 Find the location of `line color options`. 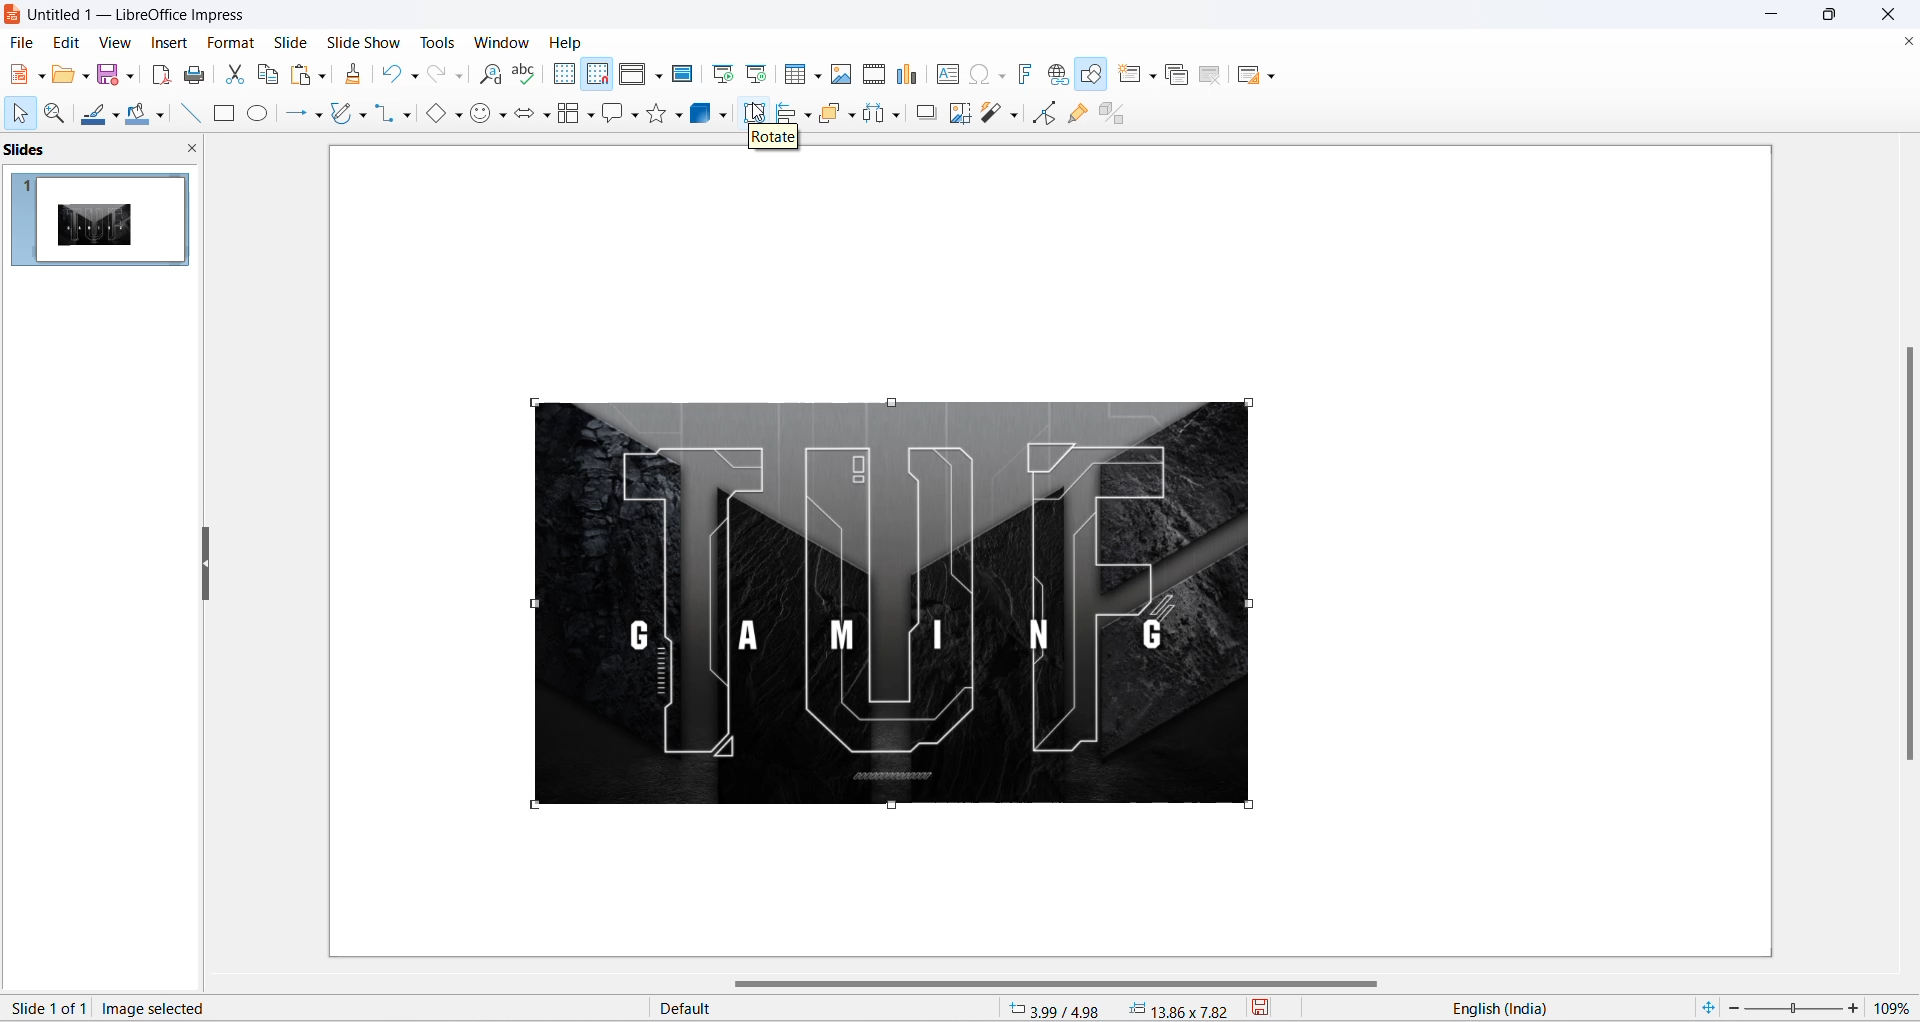

line color options is located at coordinates (116, 120).